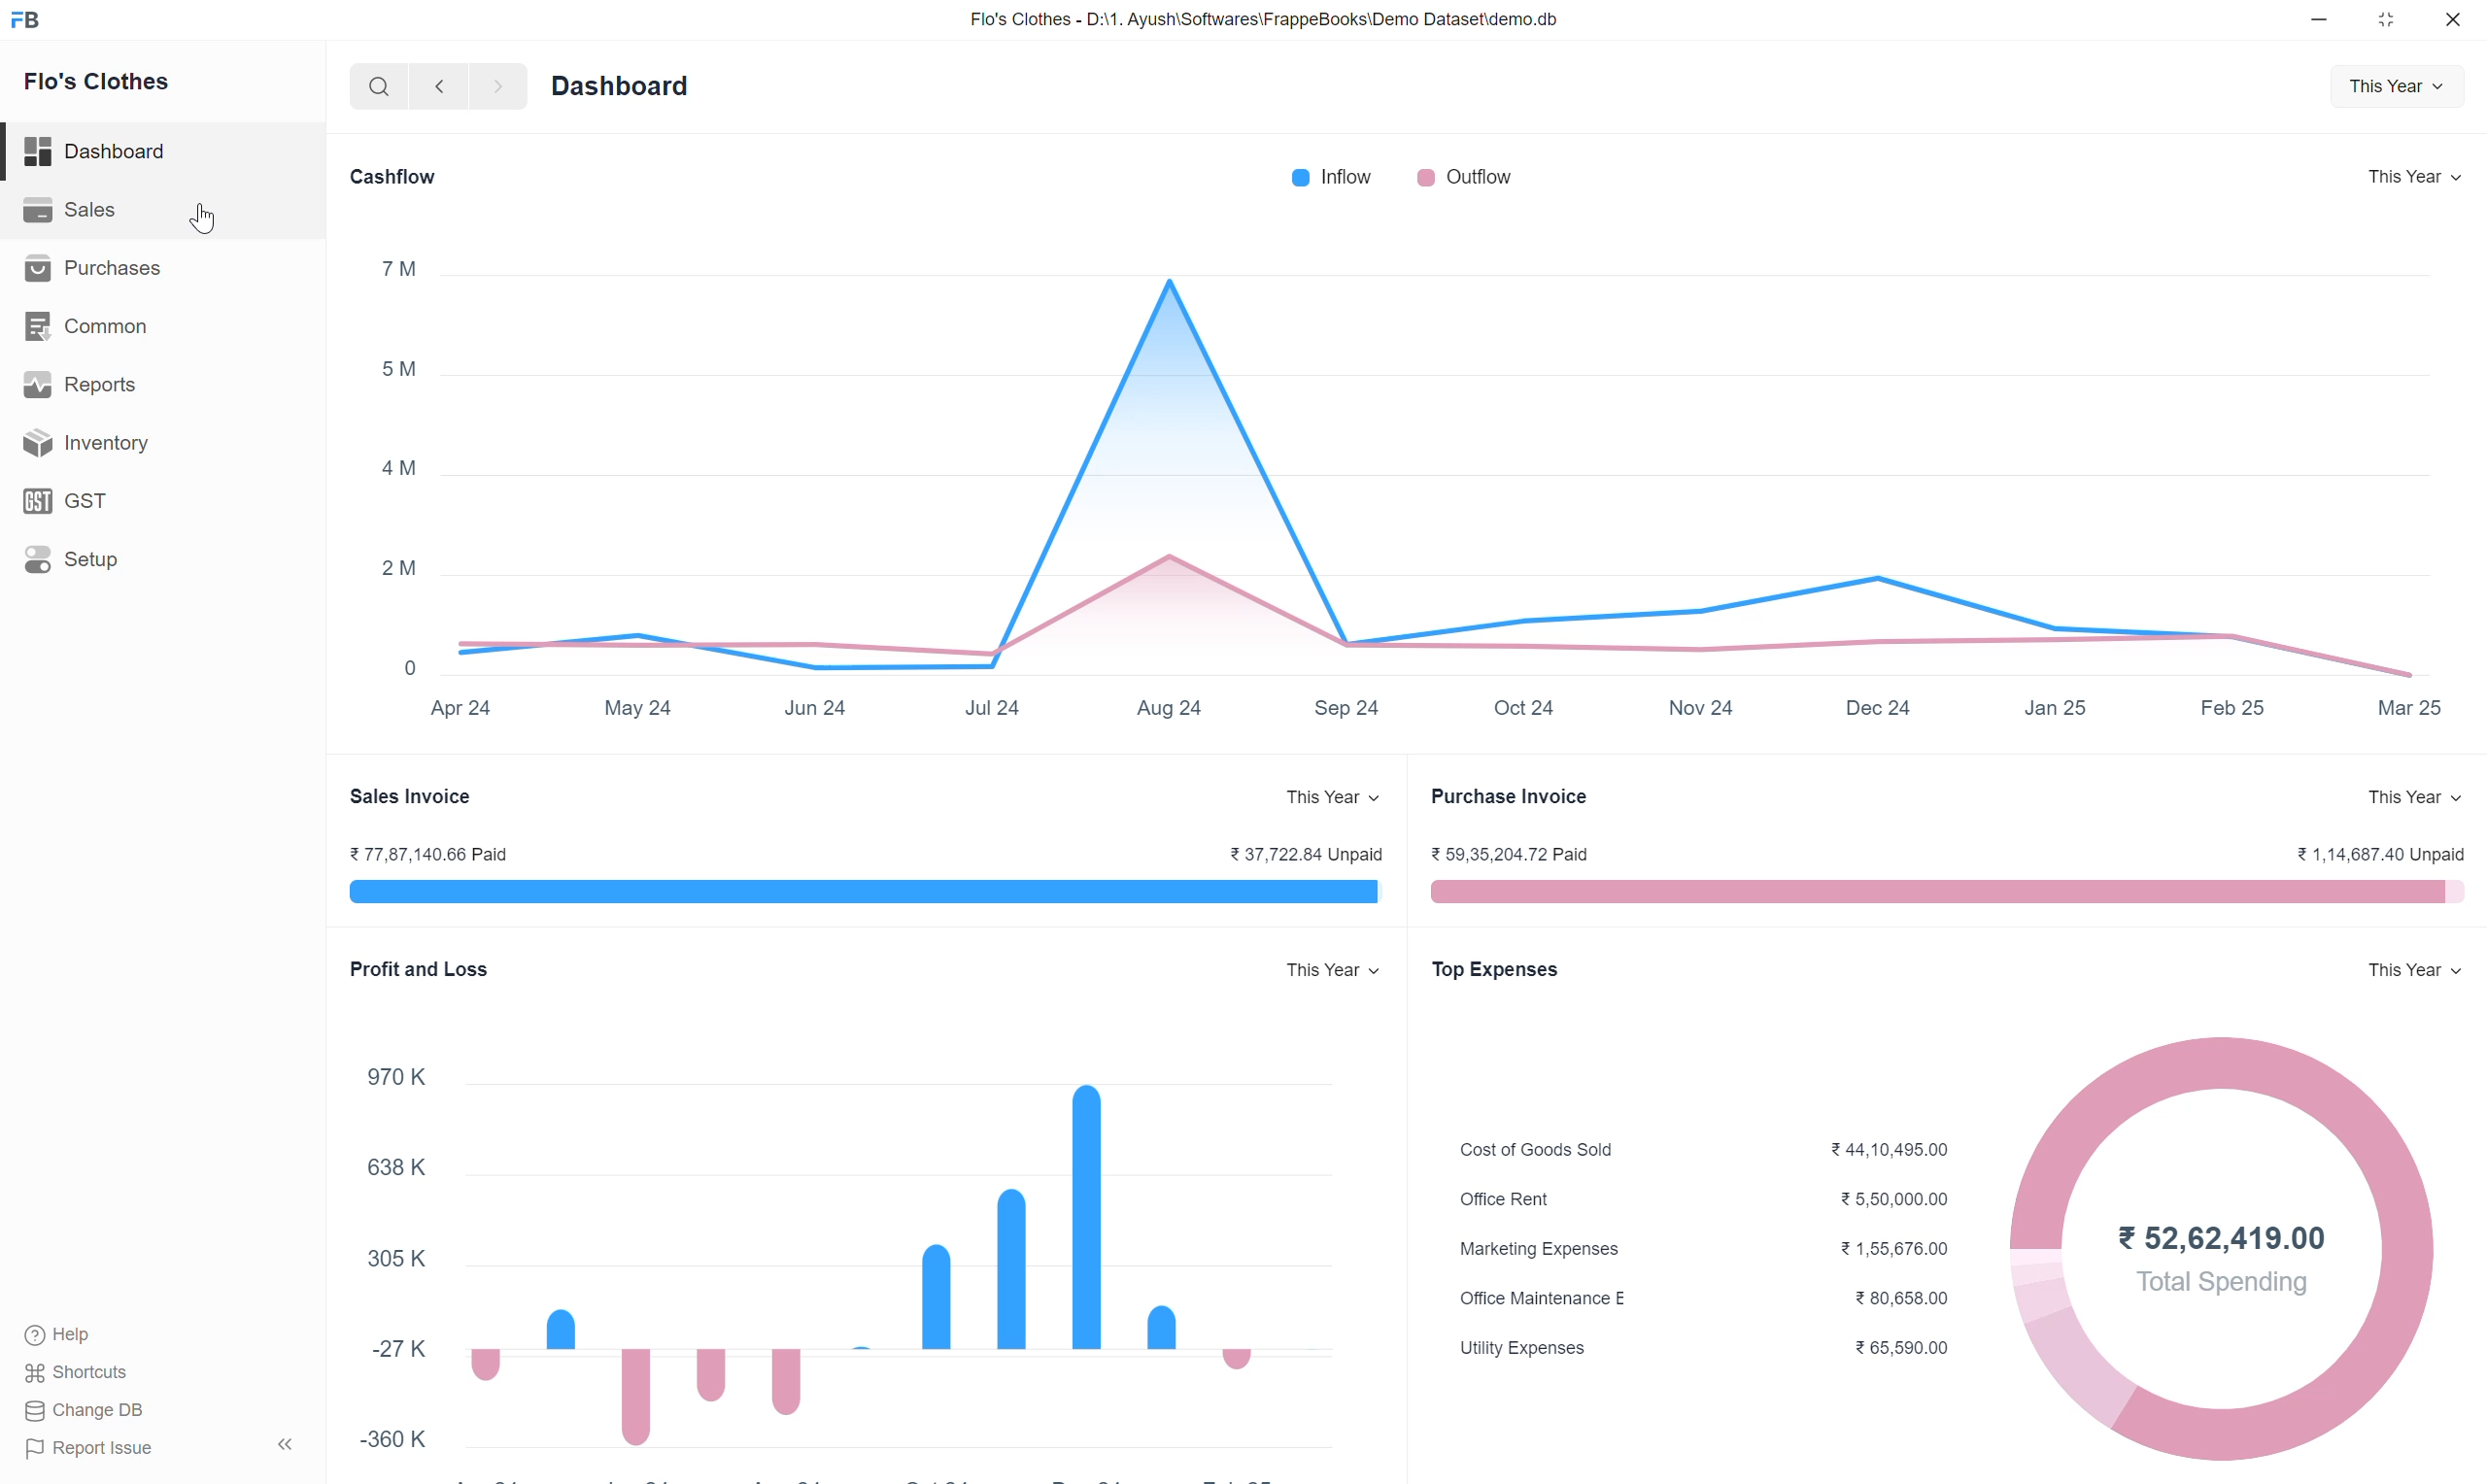 Image resolution: width=2487 pixels, height=1484 pixels. I want to click on 4M, so click(387, 468).